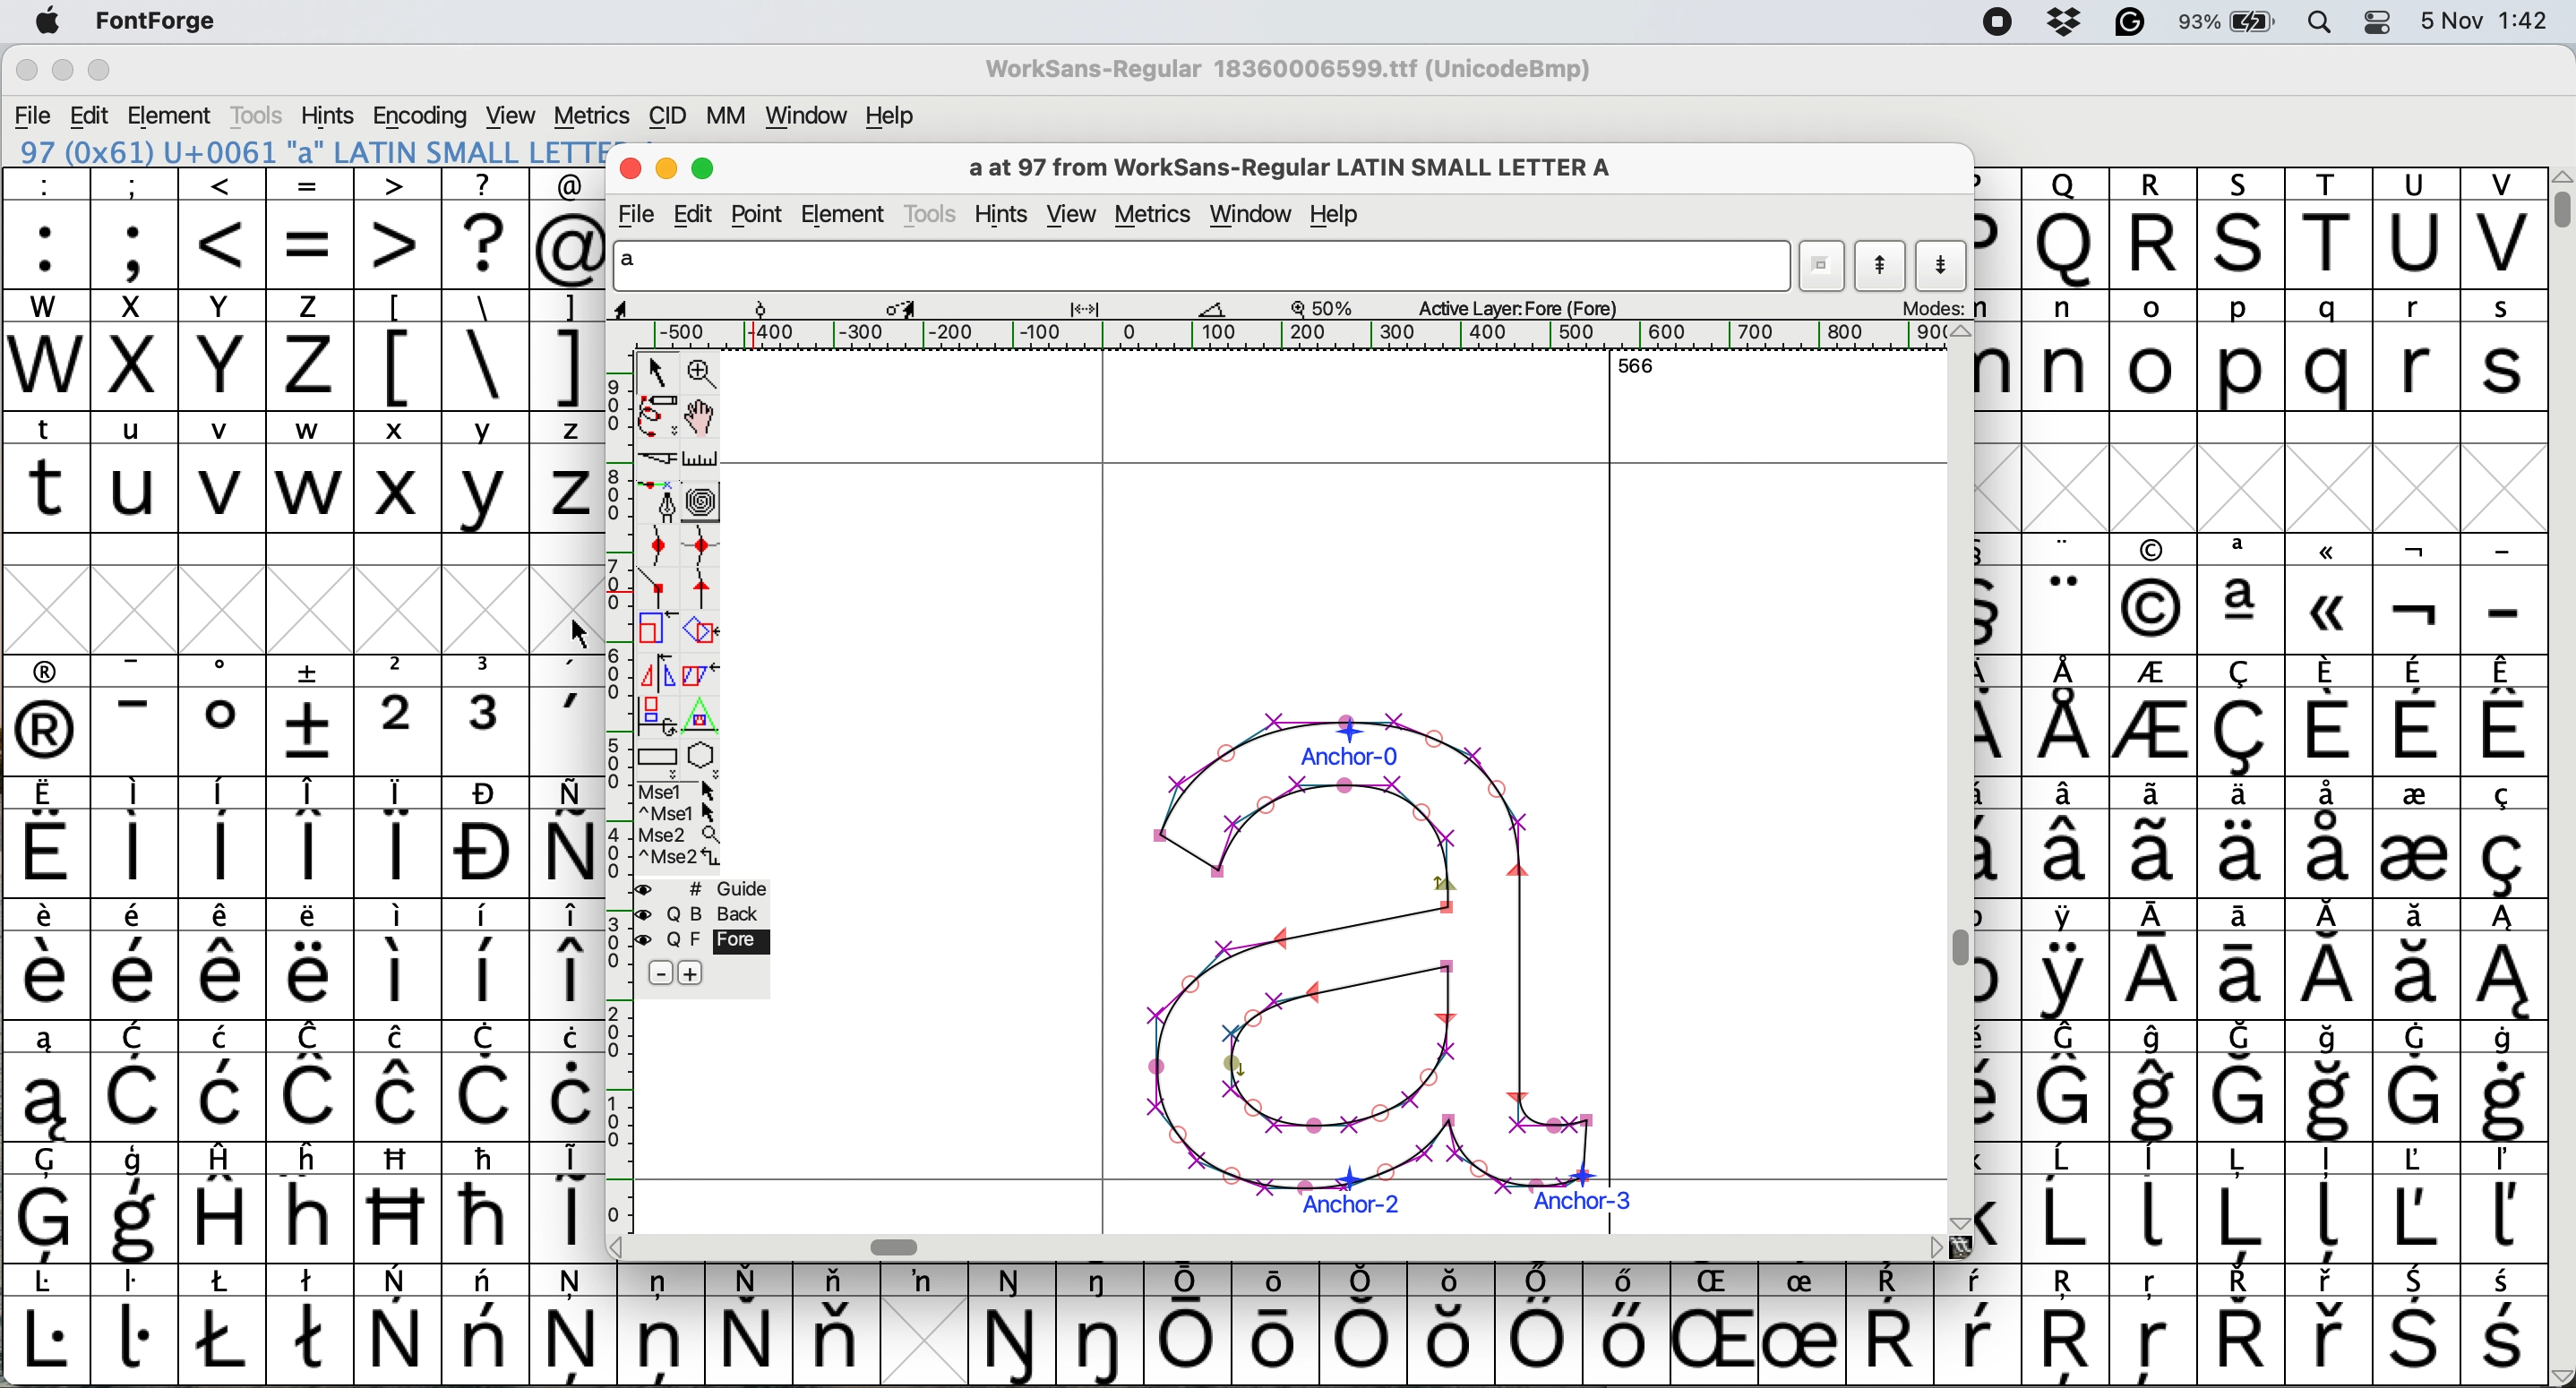 The image size is (2576, 1388). What do you see at coordinates (757, 214) in the screenshot?
I see `point` at bounding box center [757, 214].